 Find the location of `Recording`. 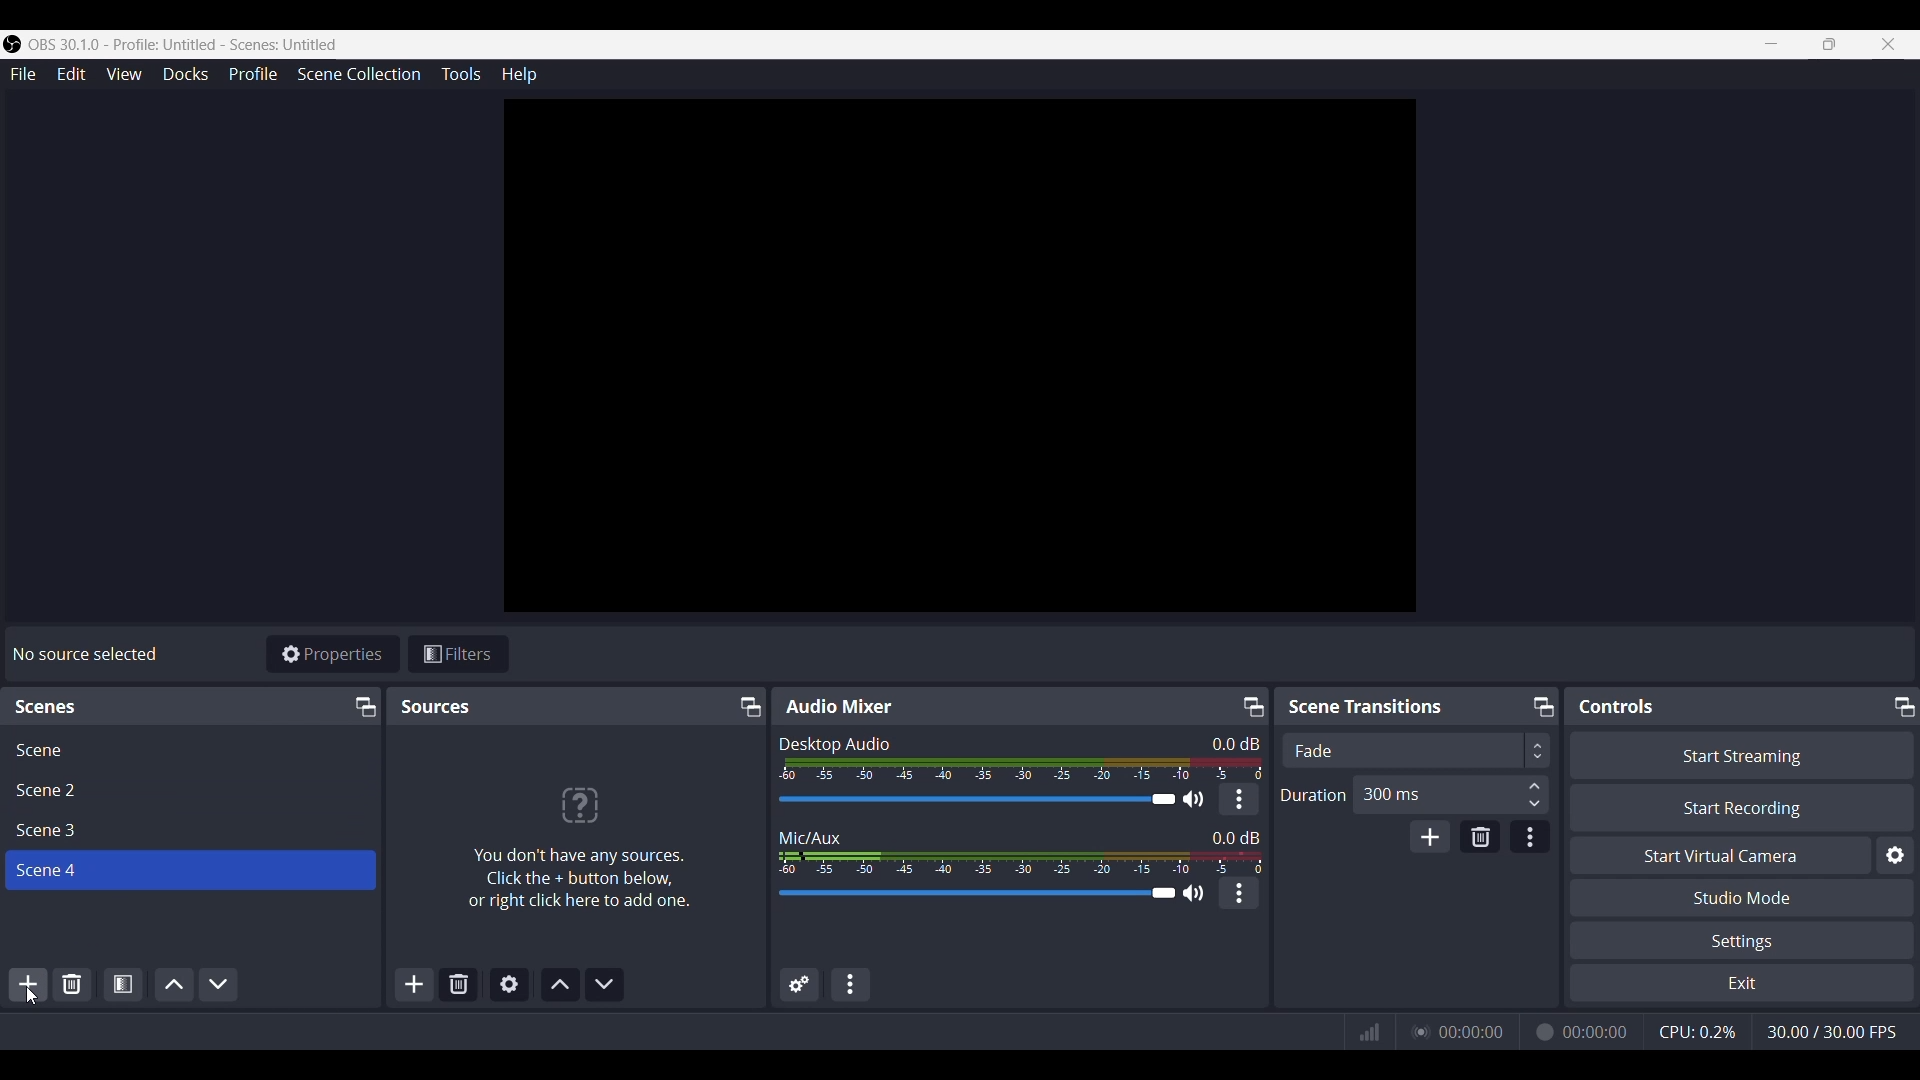

Recording is located at coordinates (1543, 1030).